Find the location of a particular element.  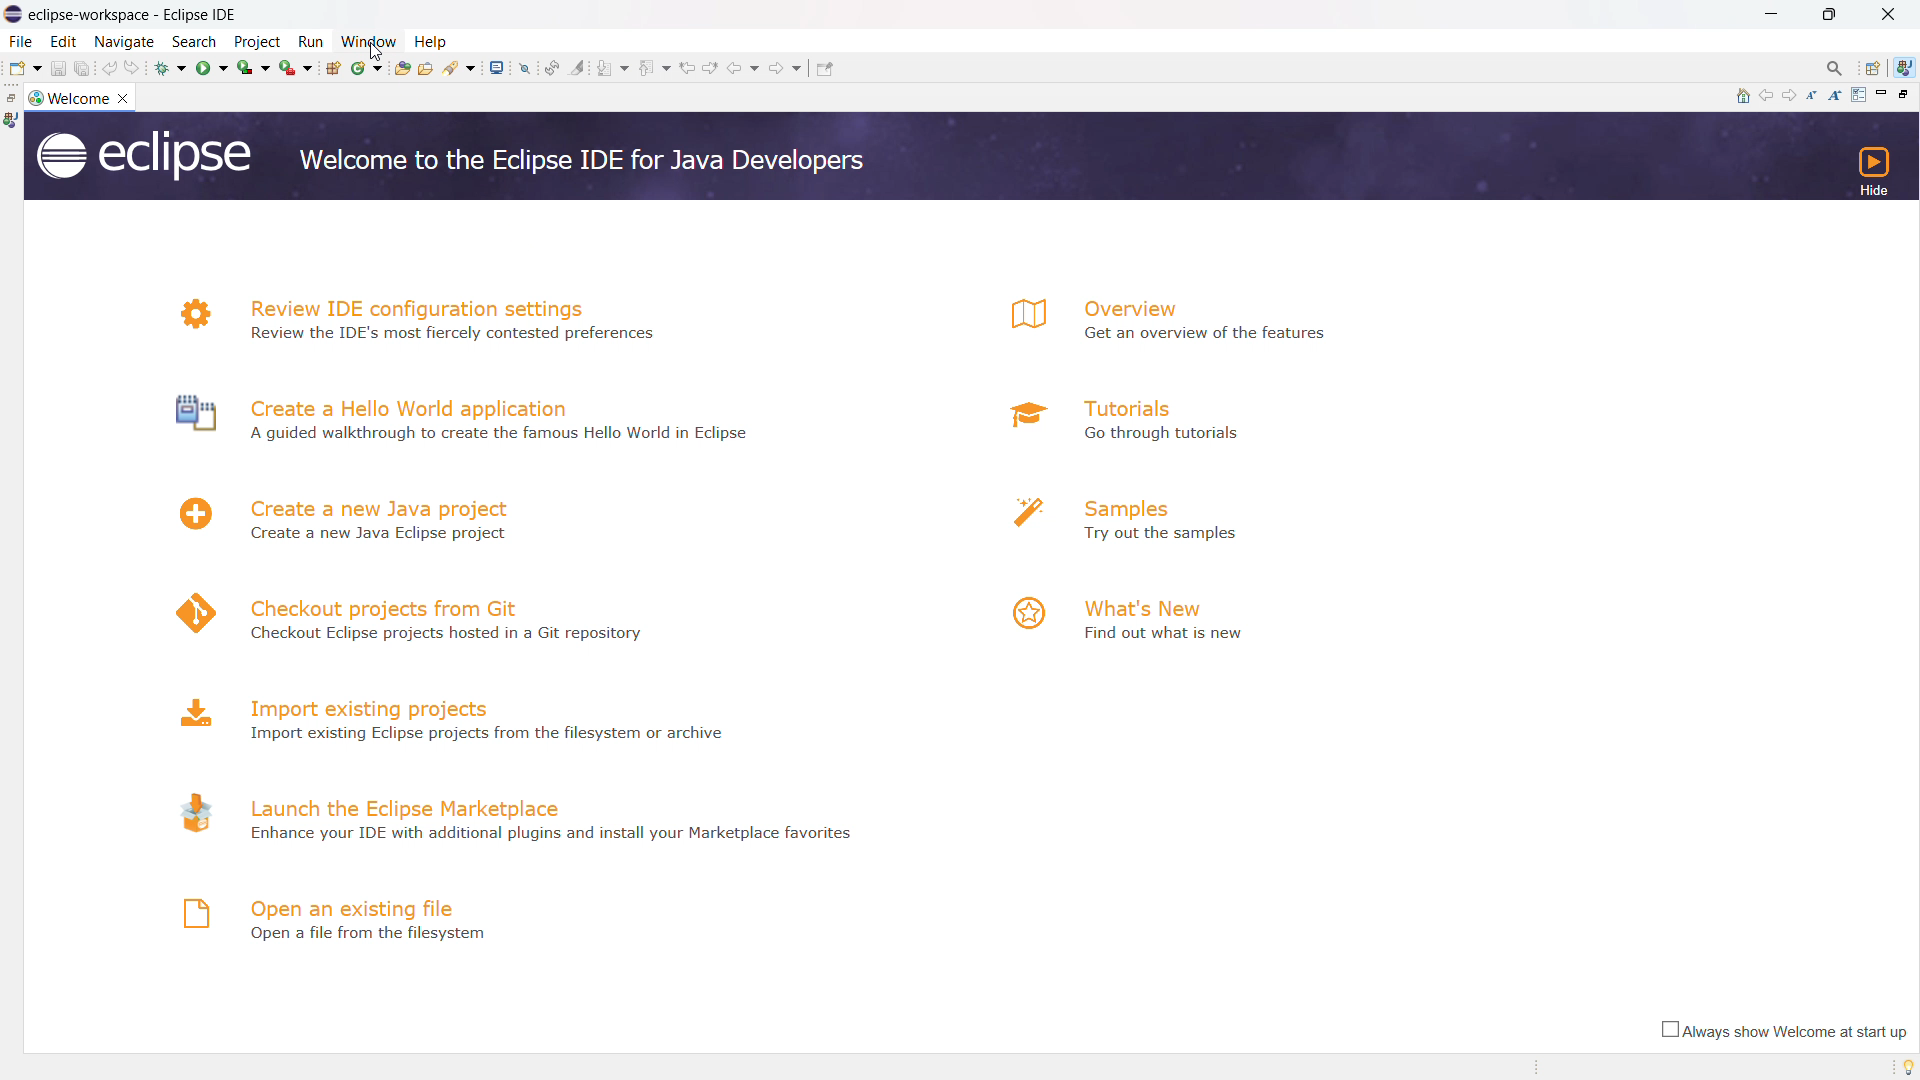

open perspectives is located at coordinates (1873, 68).